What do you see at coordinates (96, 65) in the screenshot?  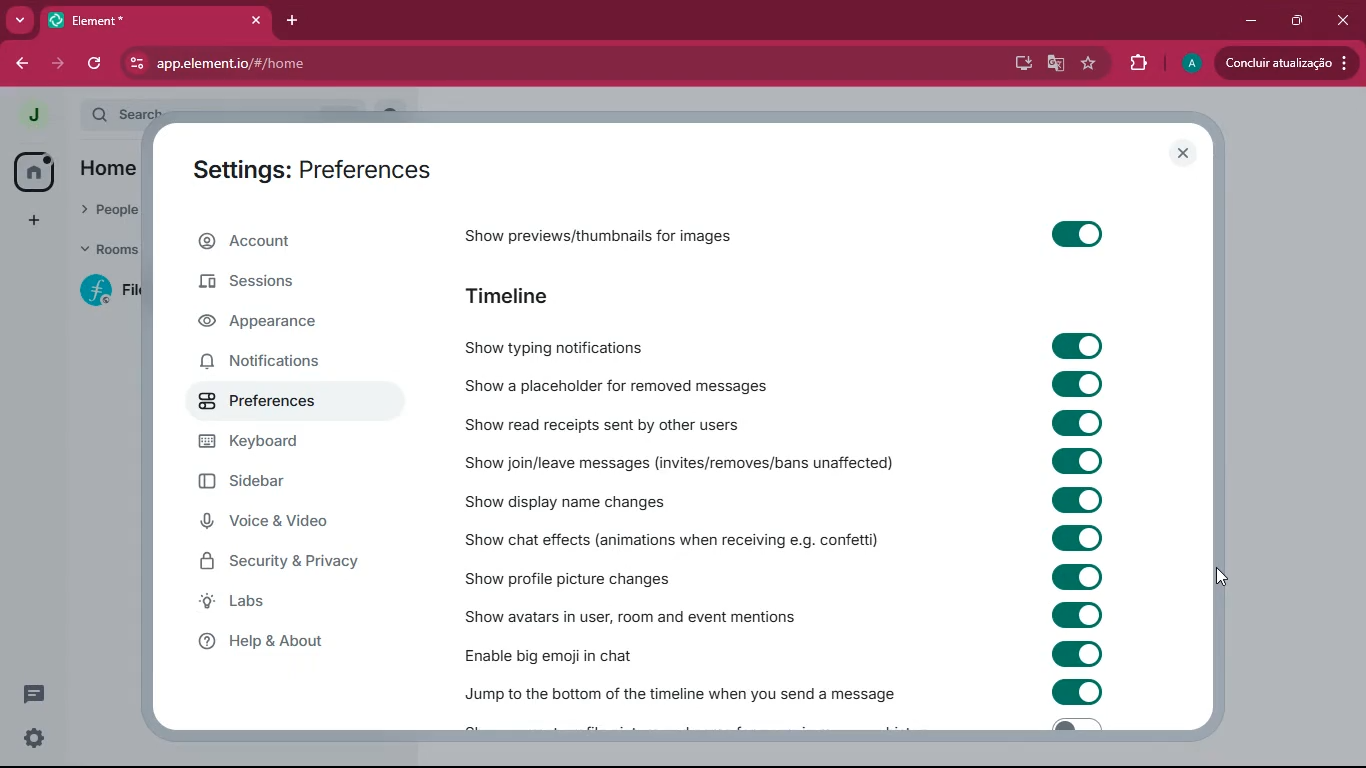 I see `refresh` at bounding box center [96, 65].